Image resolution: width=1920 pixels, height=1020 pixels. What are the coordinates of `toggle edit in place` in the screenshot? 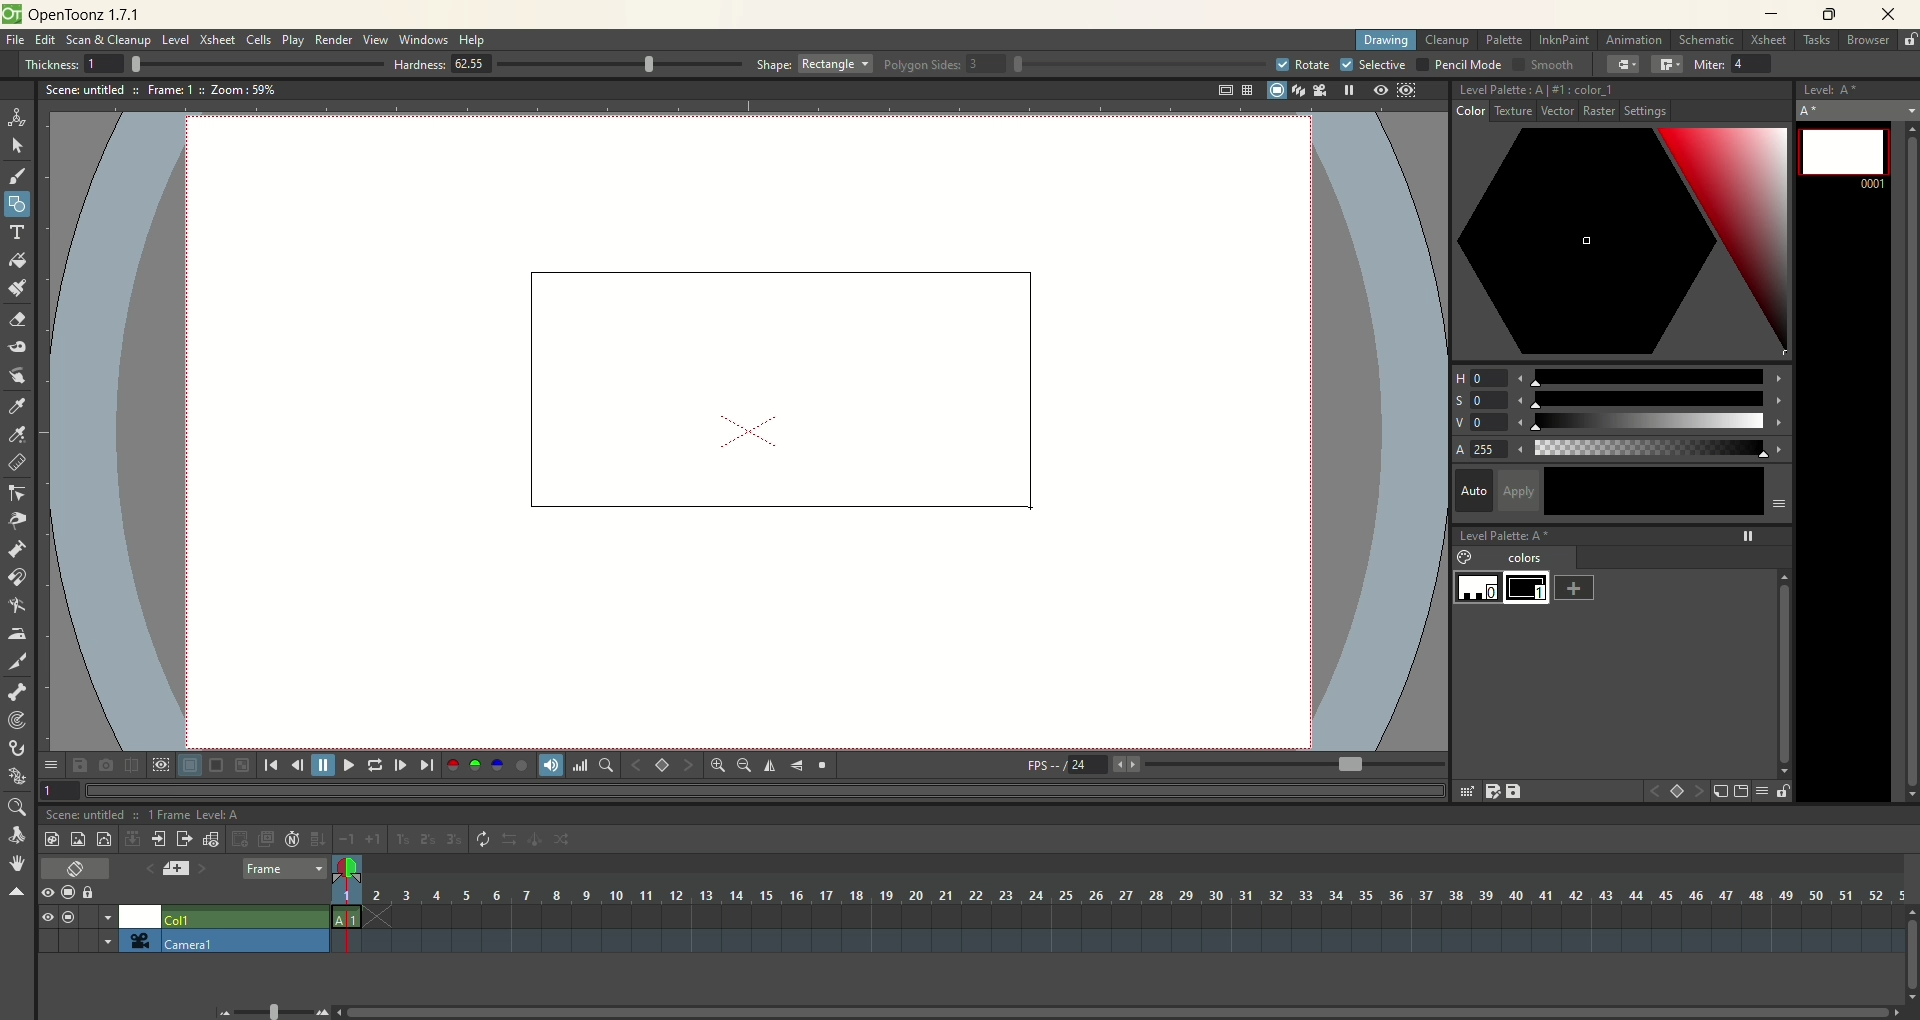 It's located at (213, 839).